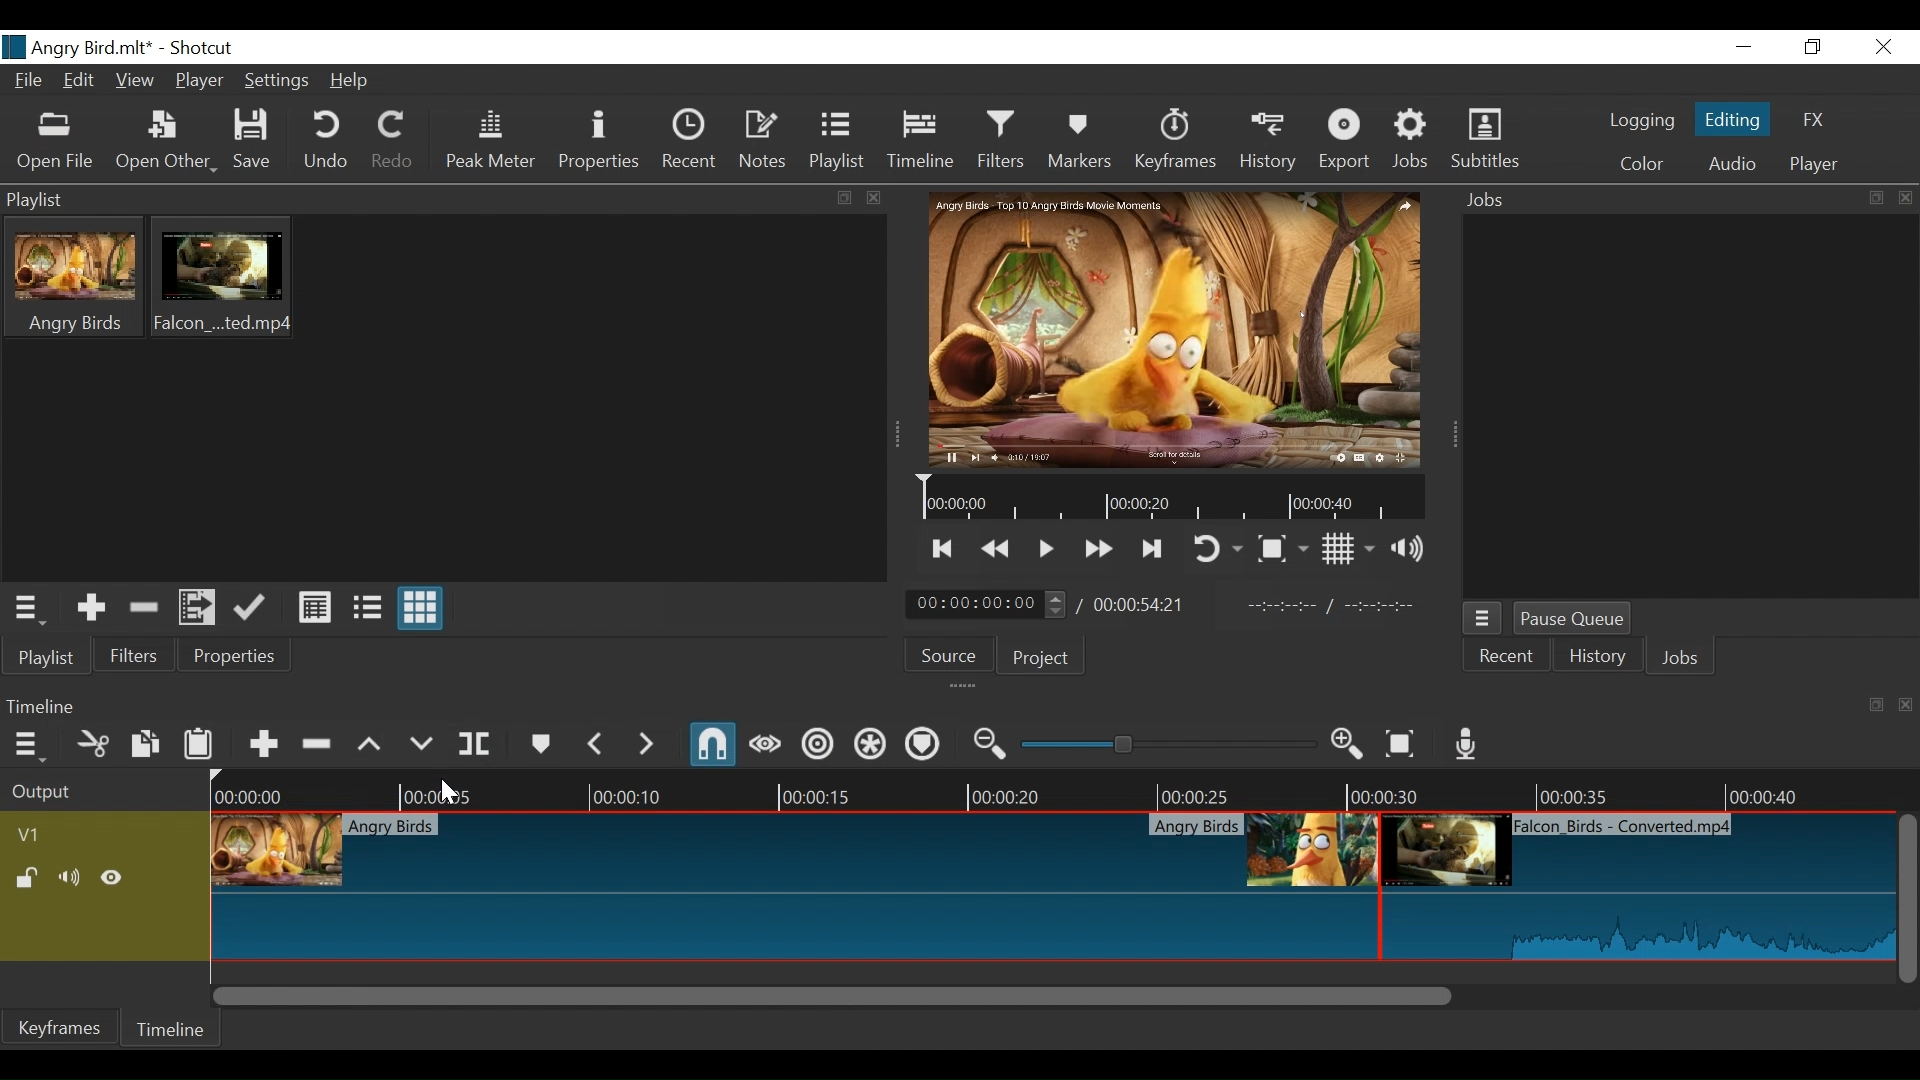 This screenshot has width=1920, height=1080. What do you see at coordinates (231, 656) in the screenshot?
I see `Properties` at bounding box center [231, 656].